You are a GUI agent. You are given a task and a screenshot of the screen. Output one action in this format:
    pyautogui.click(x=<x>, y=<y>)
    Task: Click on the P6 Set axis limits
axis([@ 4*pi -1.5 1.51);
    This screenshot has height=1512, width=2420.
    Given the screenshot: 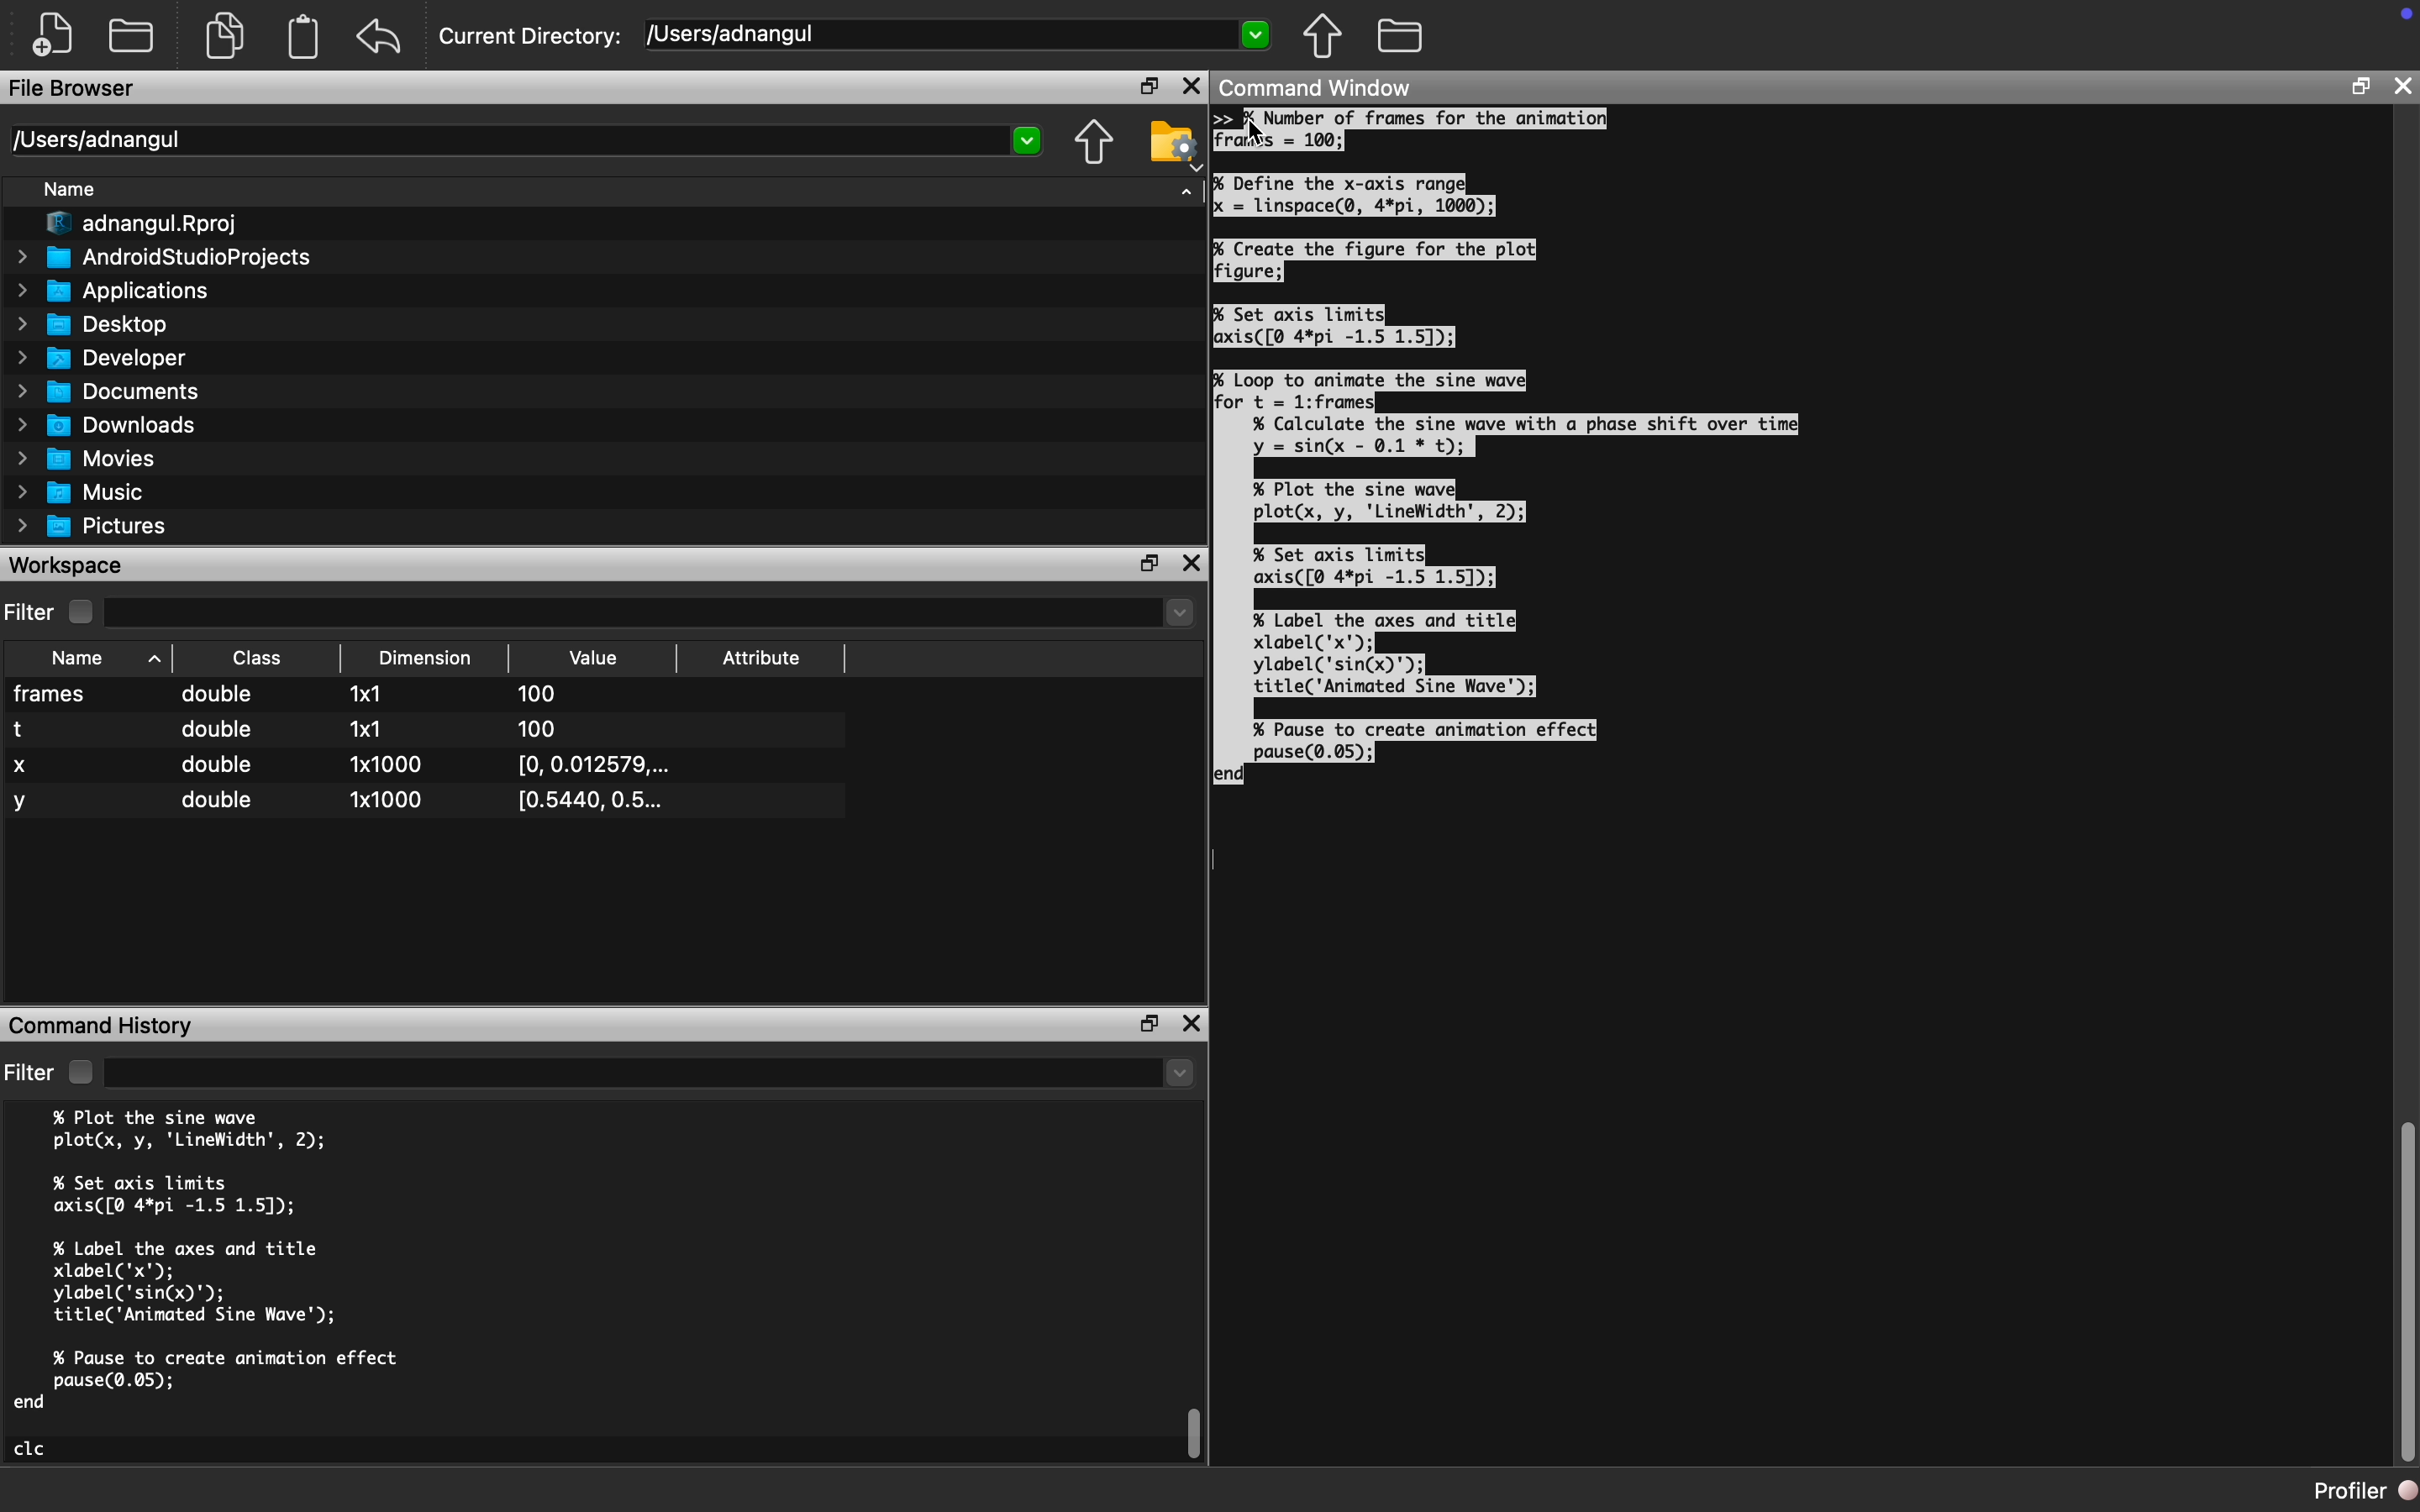 What is the action you would take?
    pyautogui.click(x=1335, y=327)
    